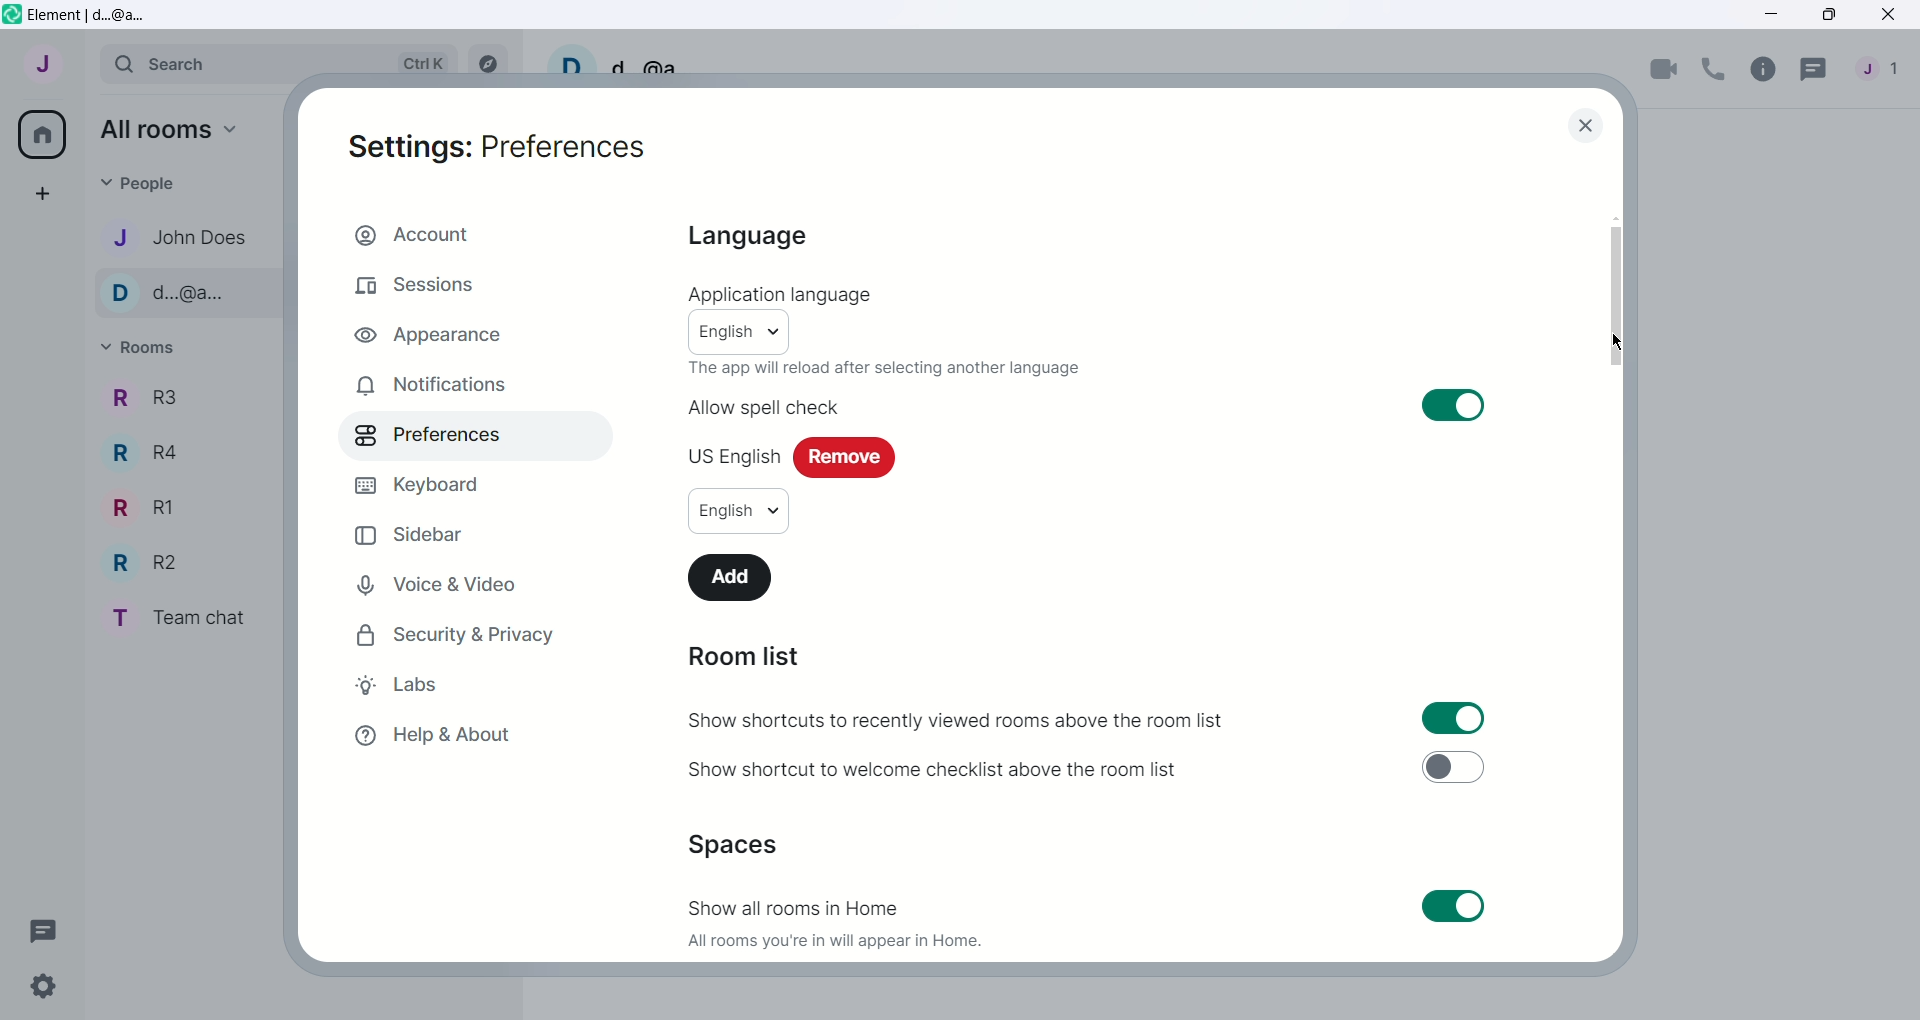 This screenshot has width=1920, height=1020. I want to click on Notifications, so click(458, 385).